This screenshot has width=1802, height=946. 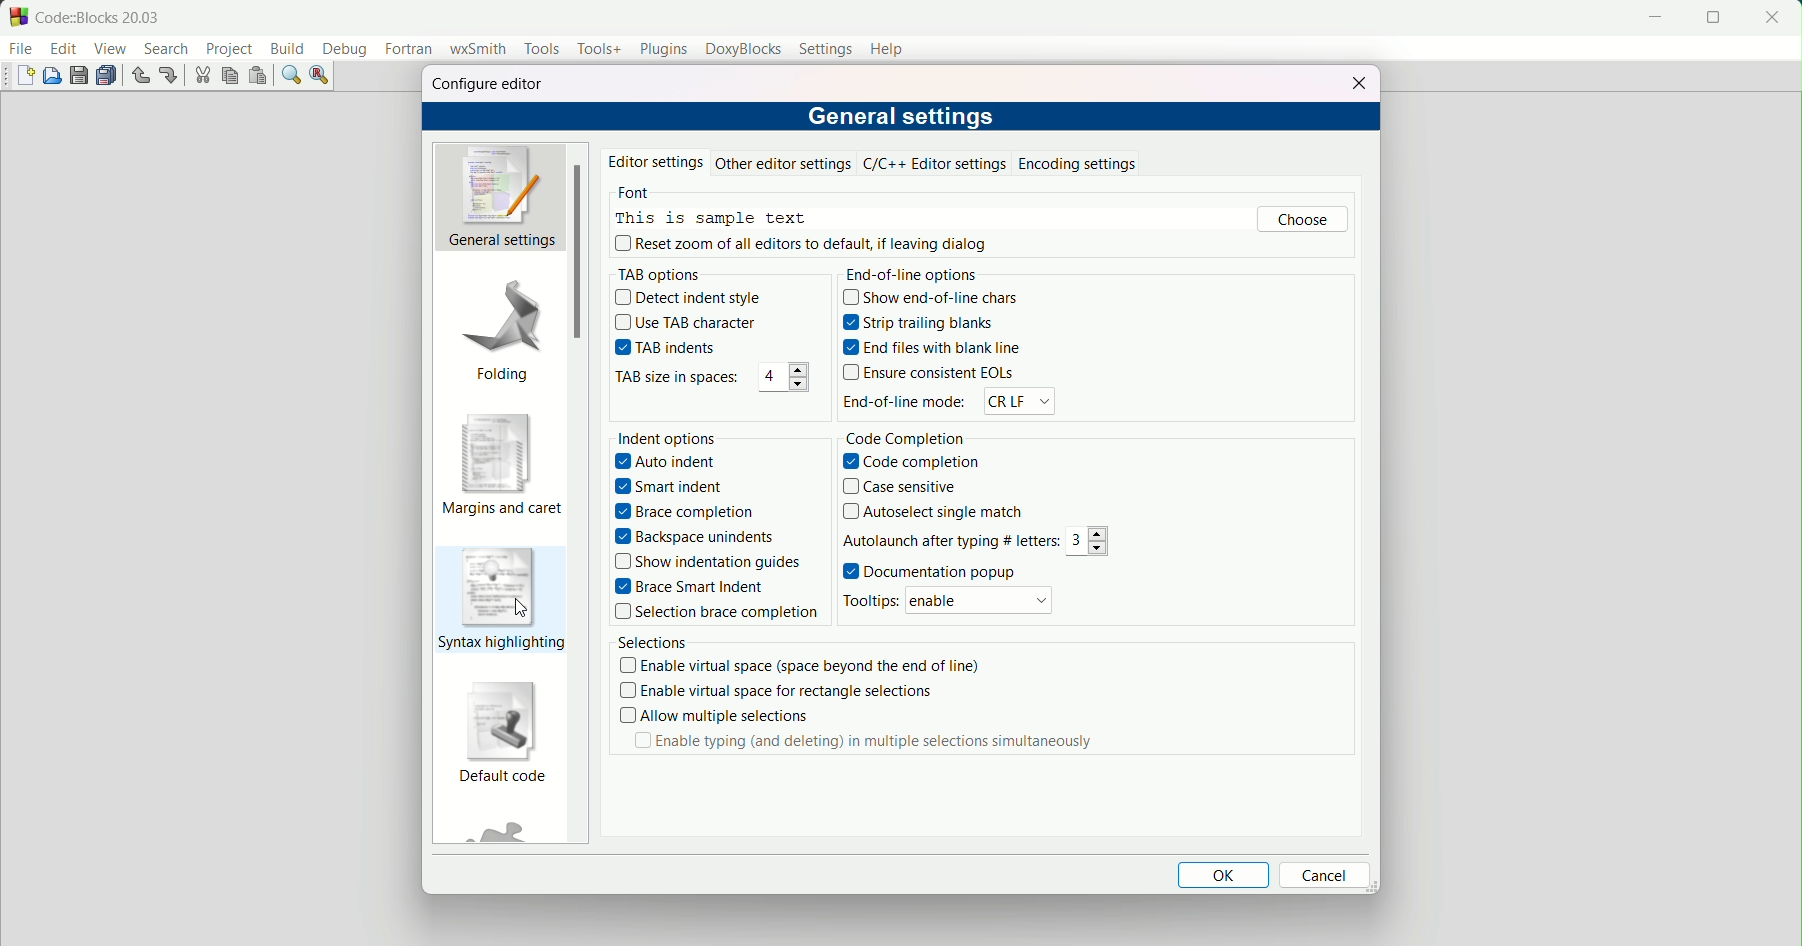 What do you see at coordinates (228, 50) in the screenshot?
I see `project` at bounding box center [228, 50].